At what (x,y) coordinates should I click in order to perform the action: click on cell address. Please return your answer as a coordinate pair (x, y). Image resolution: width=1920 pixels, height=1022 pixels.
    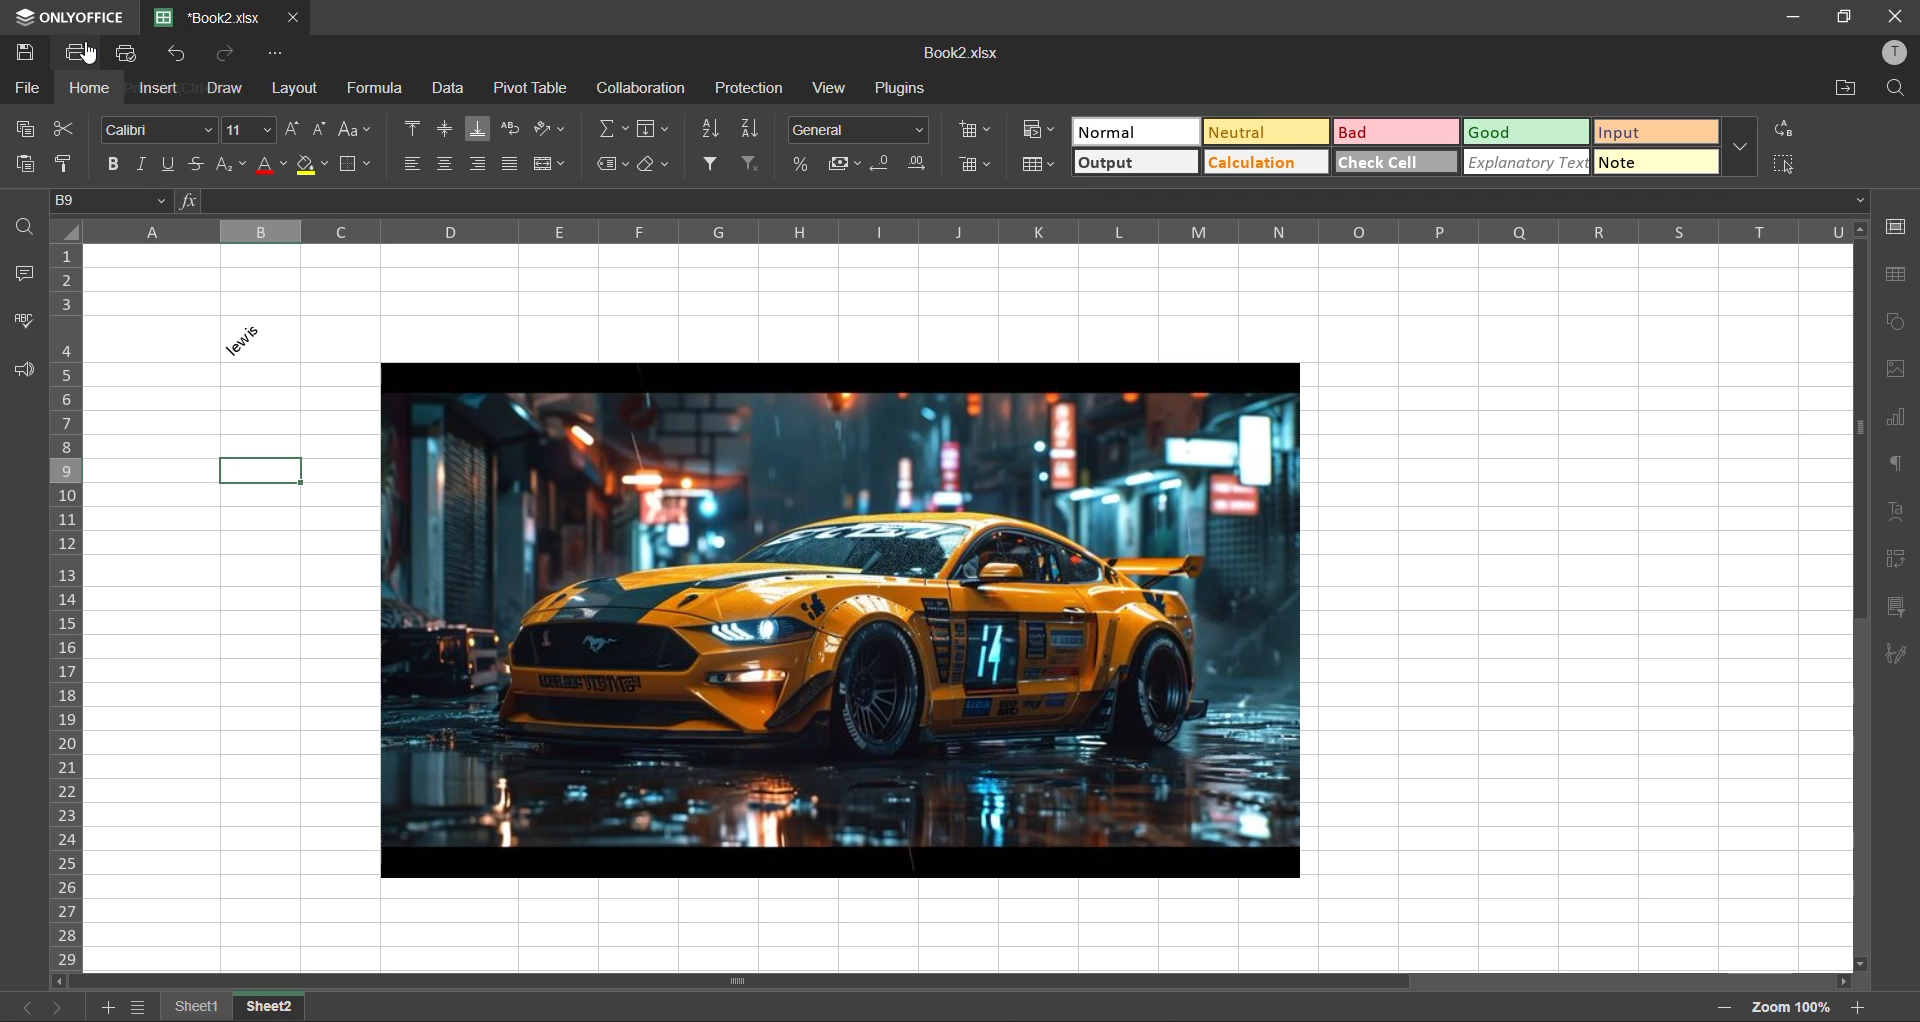
    Looking at the image, I should click on (112, 201).